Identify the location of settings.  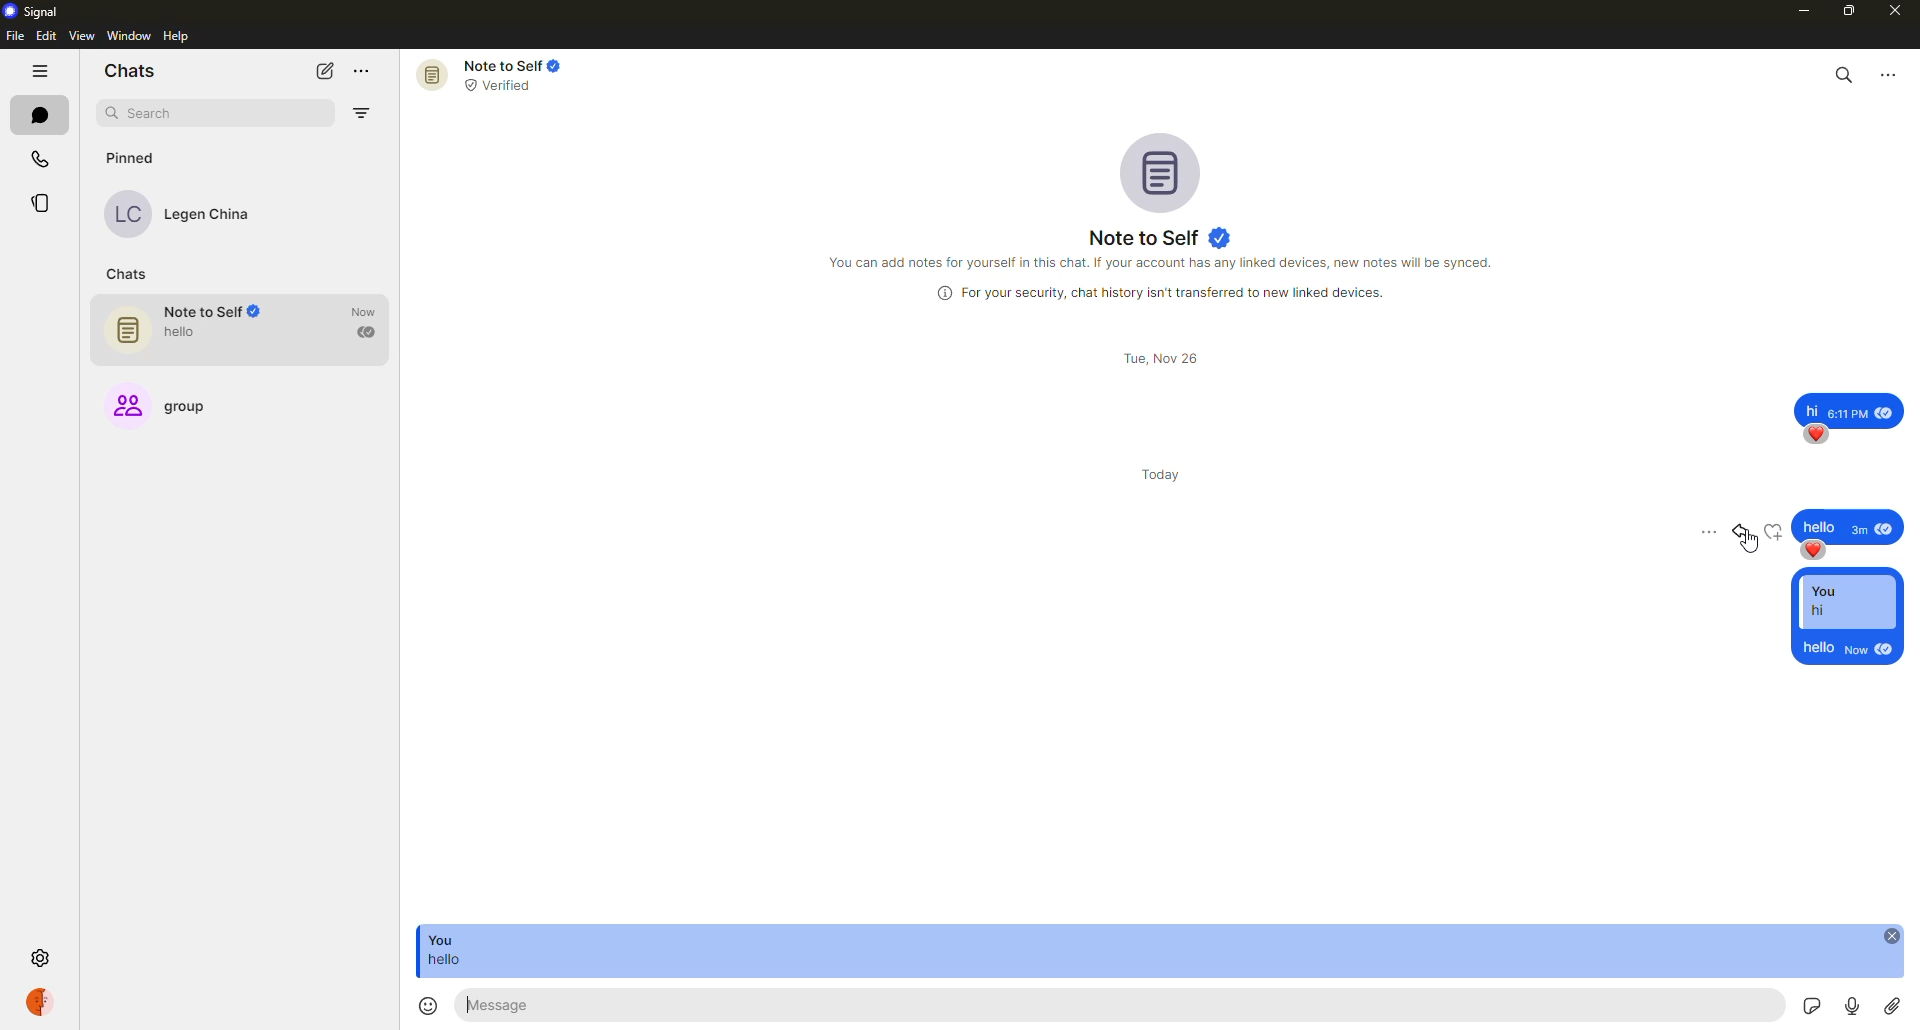
(42, 955).